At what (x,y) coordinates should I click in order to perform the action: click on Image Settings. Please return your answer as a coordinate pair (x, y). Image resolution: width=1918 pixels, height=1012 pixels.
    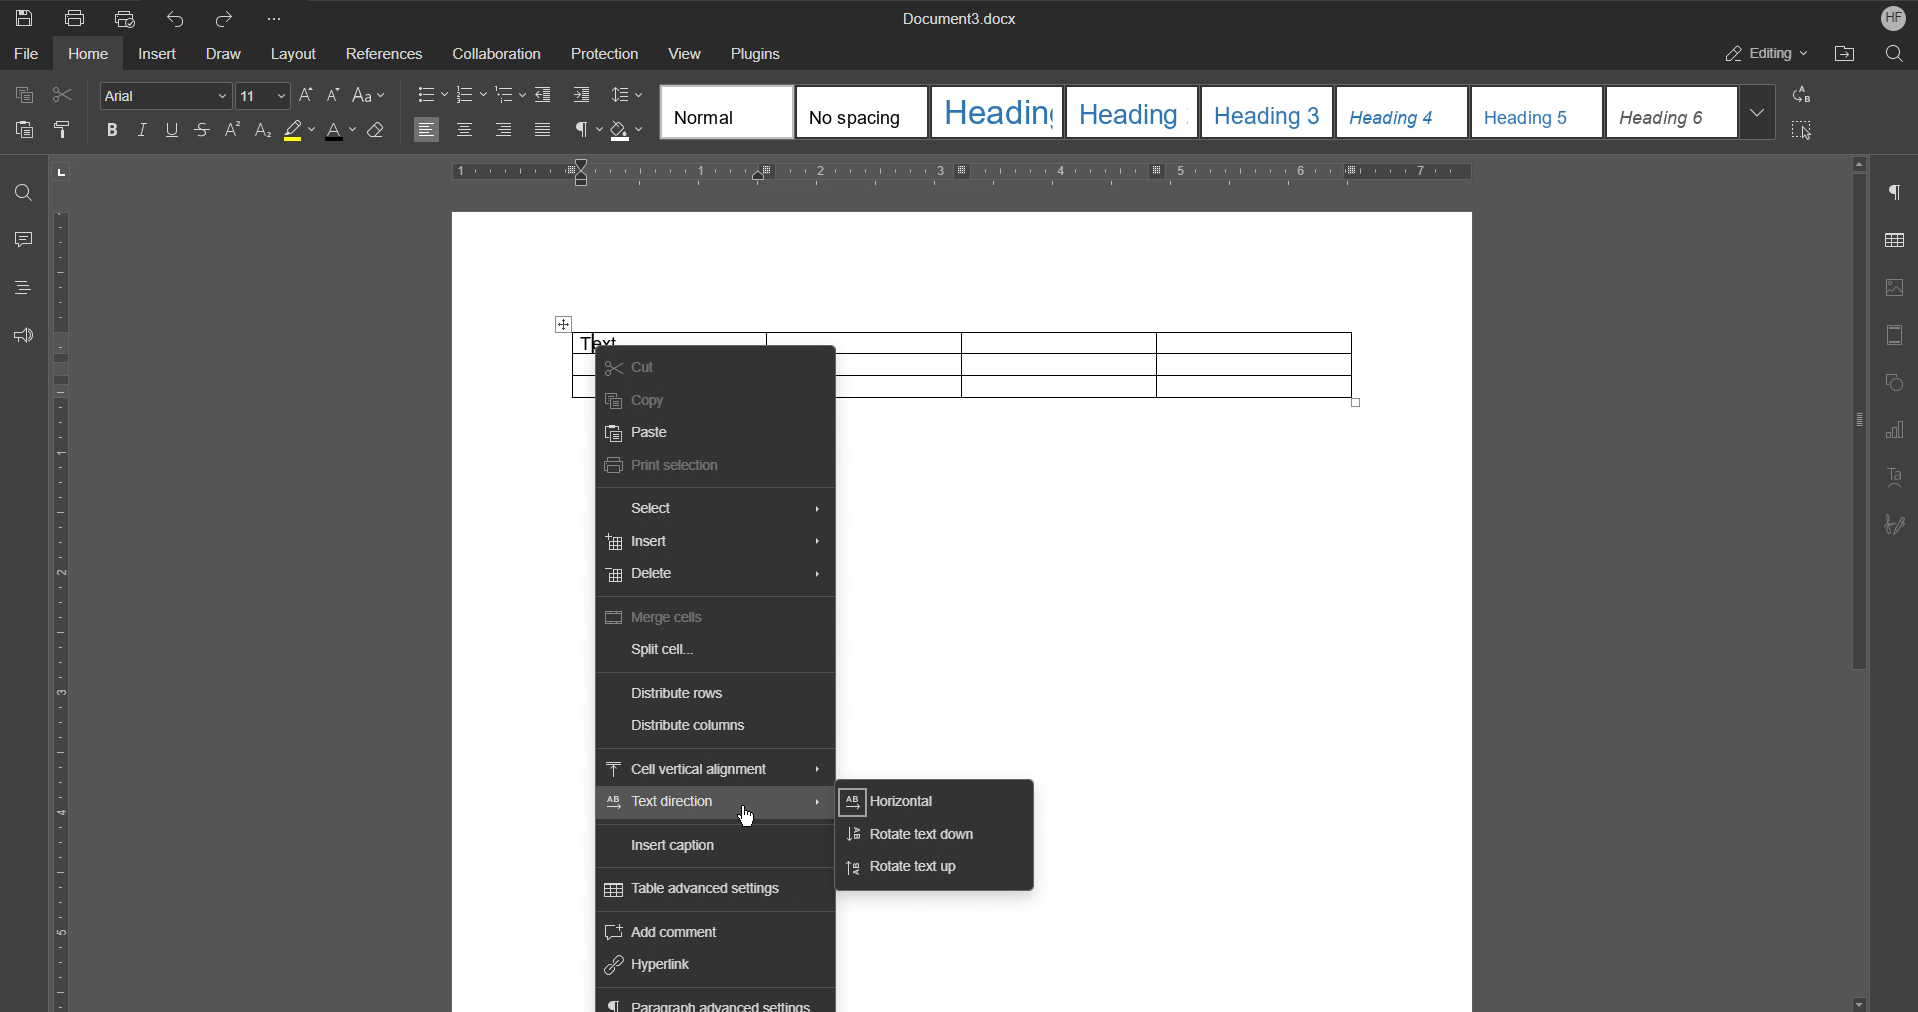
    Looking at the image, I should click on (1896, 286).